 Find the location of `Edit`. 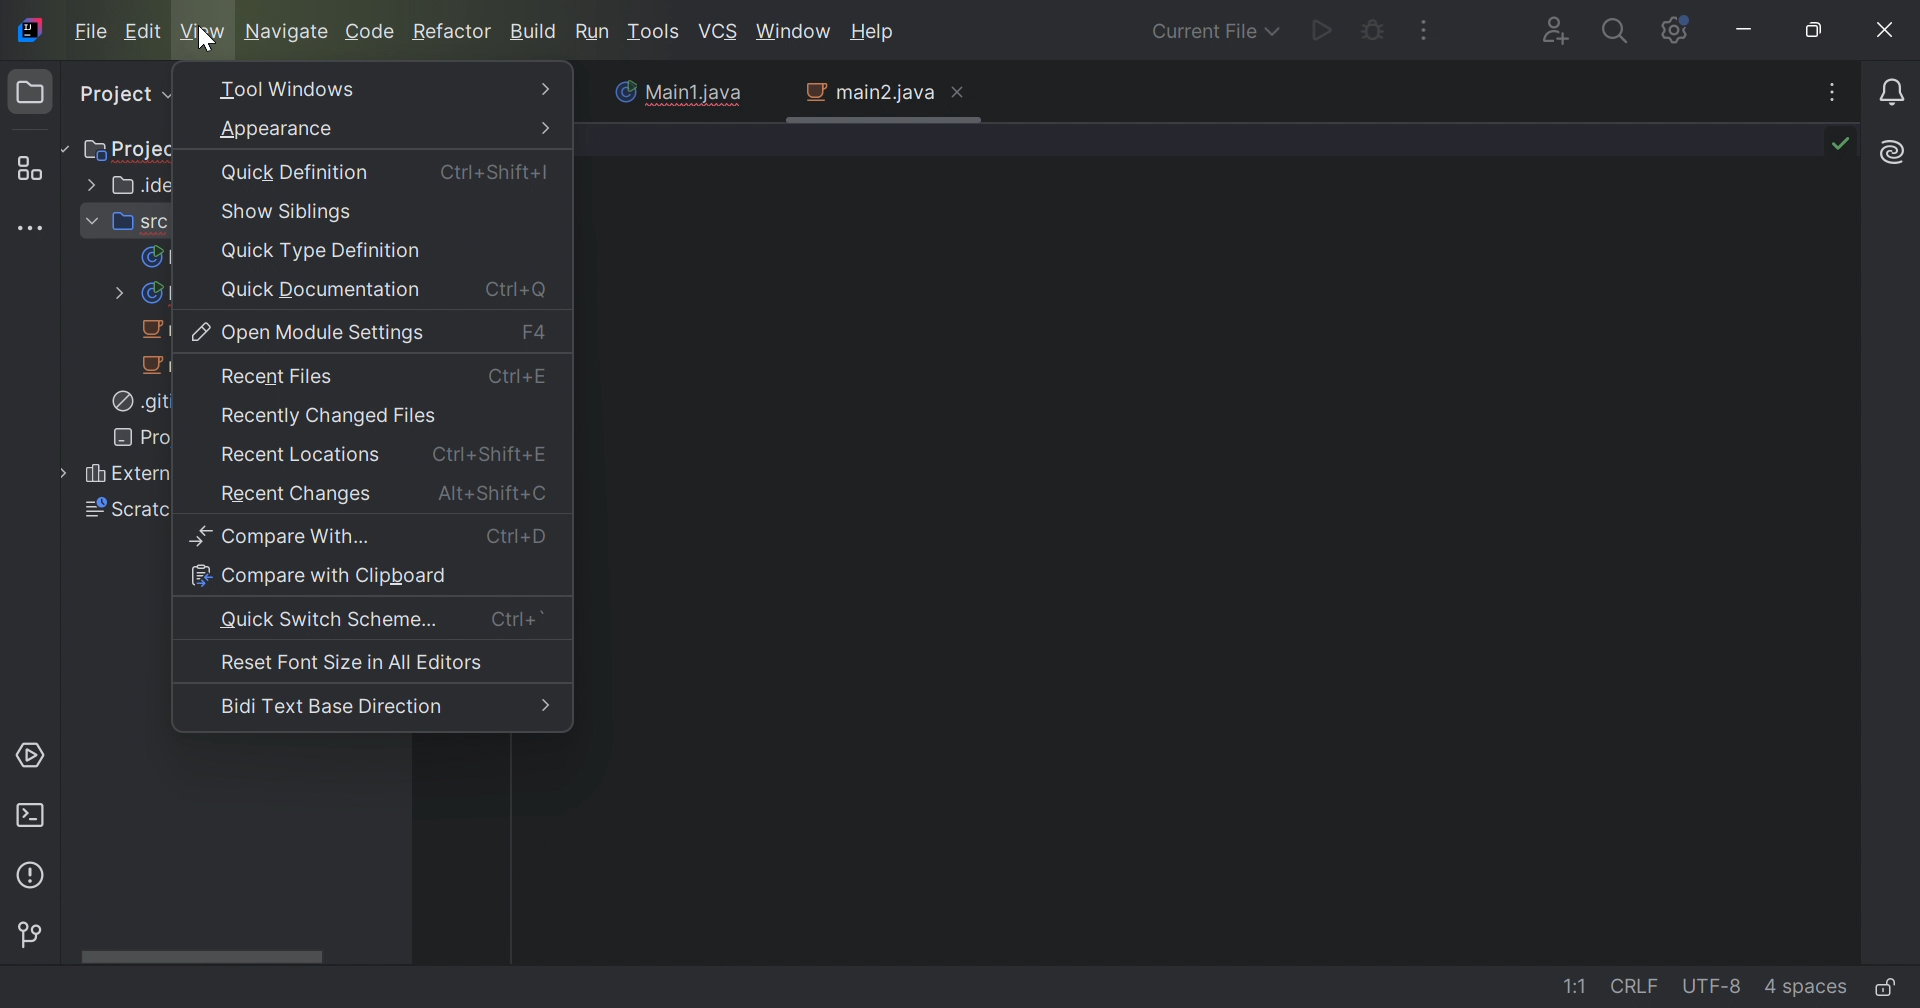

Edit is located at coordinates (143, 31).